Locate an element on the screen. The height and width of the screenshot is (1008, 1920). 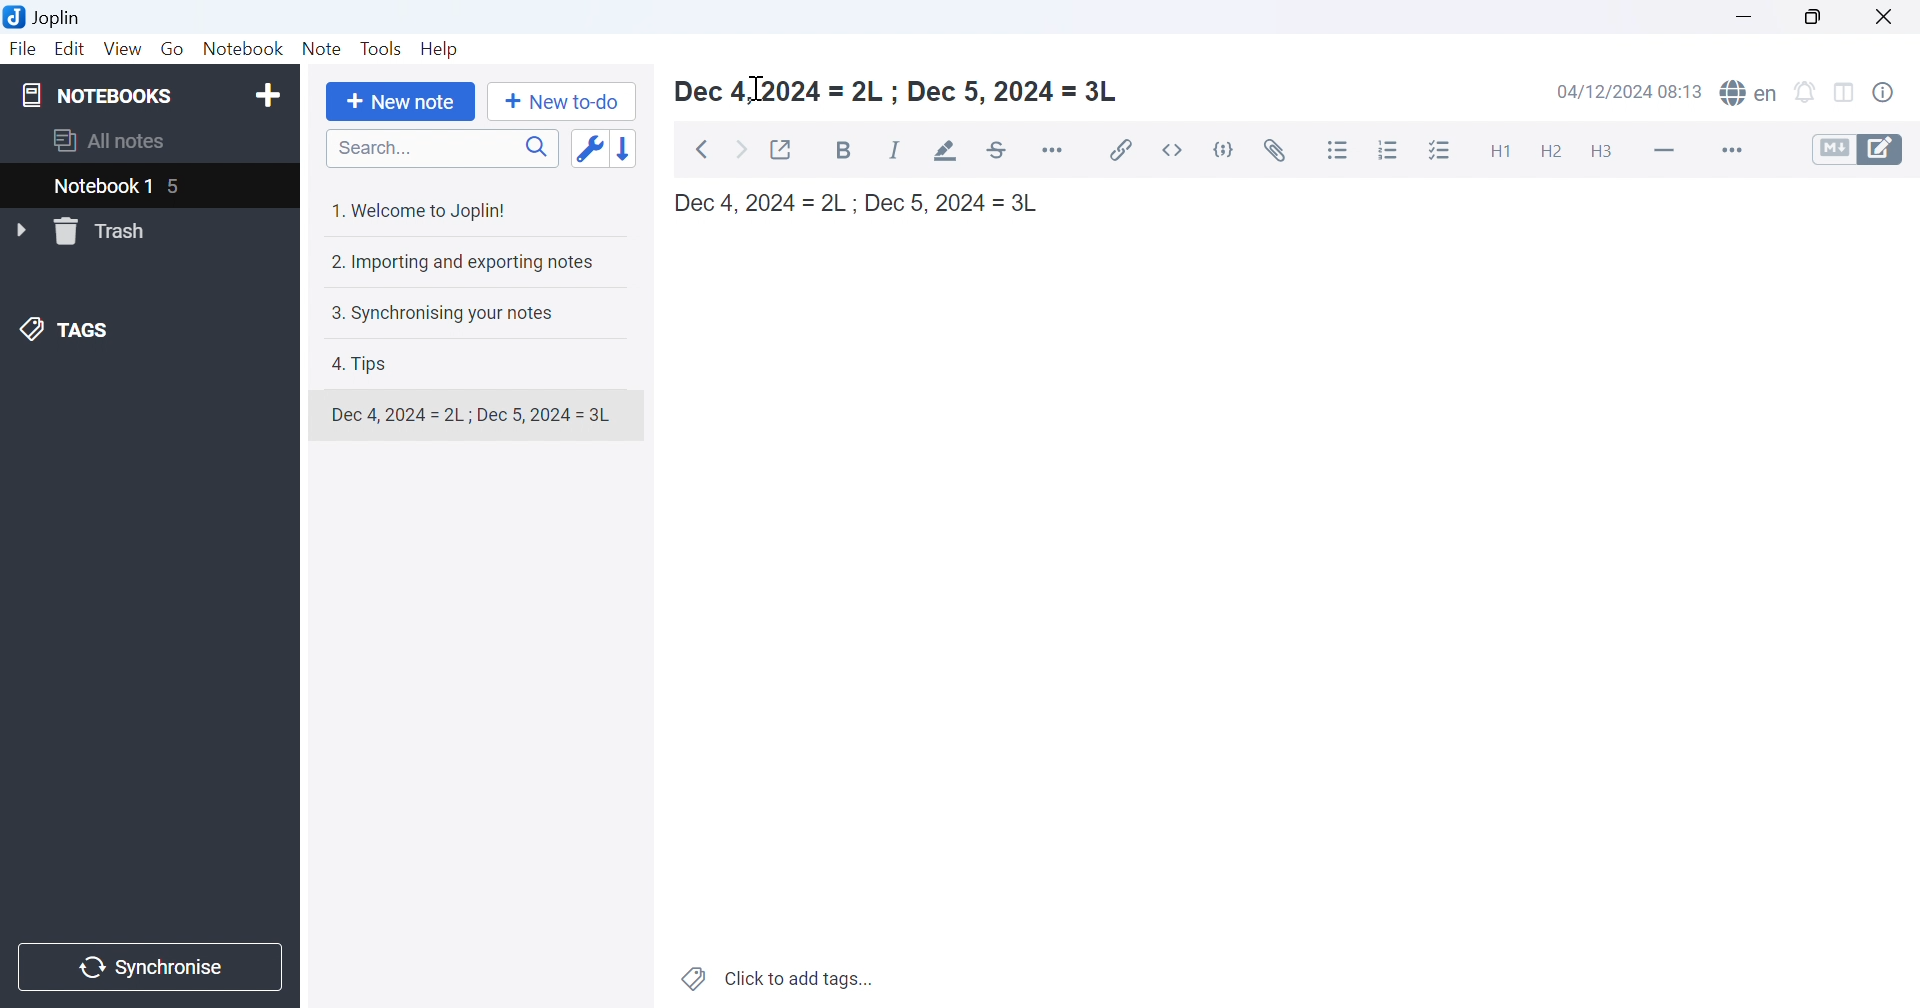
Tools is located at coordinates (383, 50).